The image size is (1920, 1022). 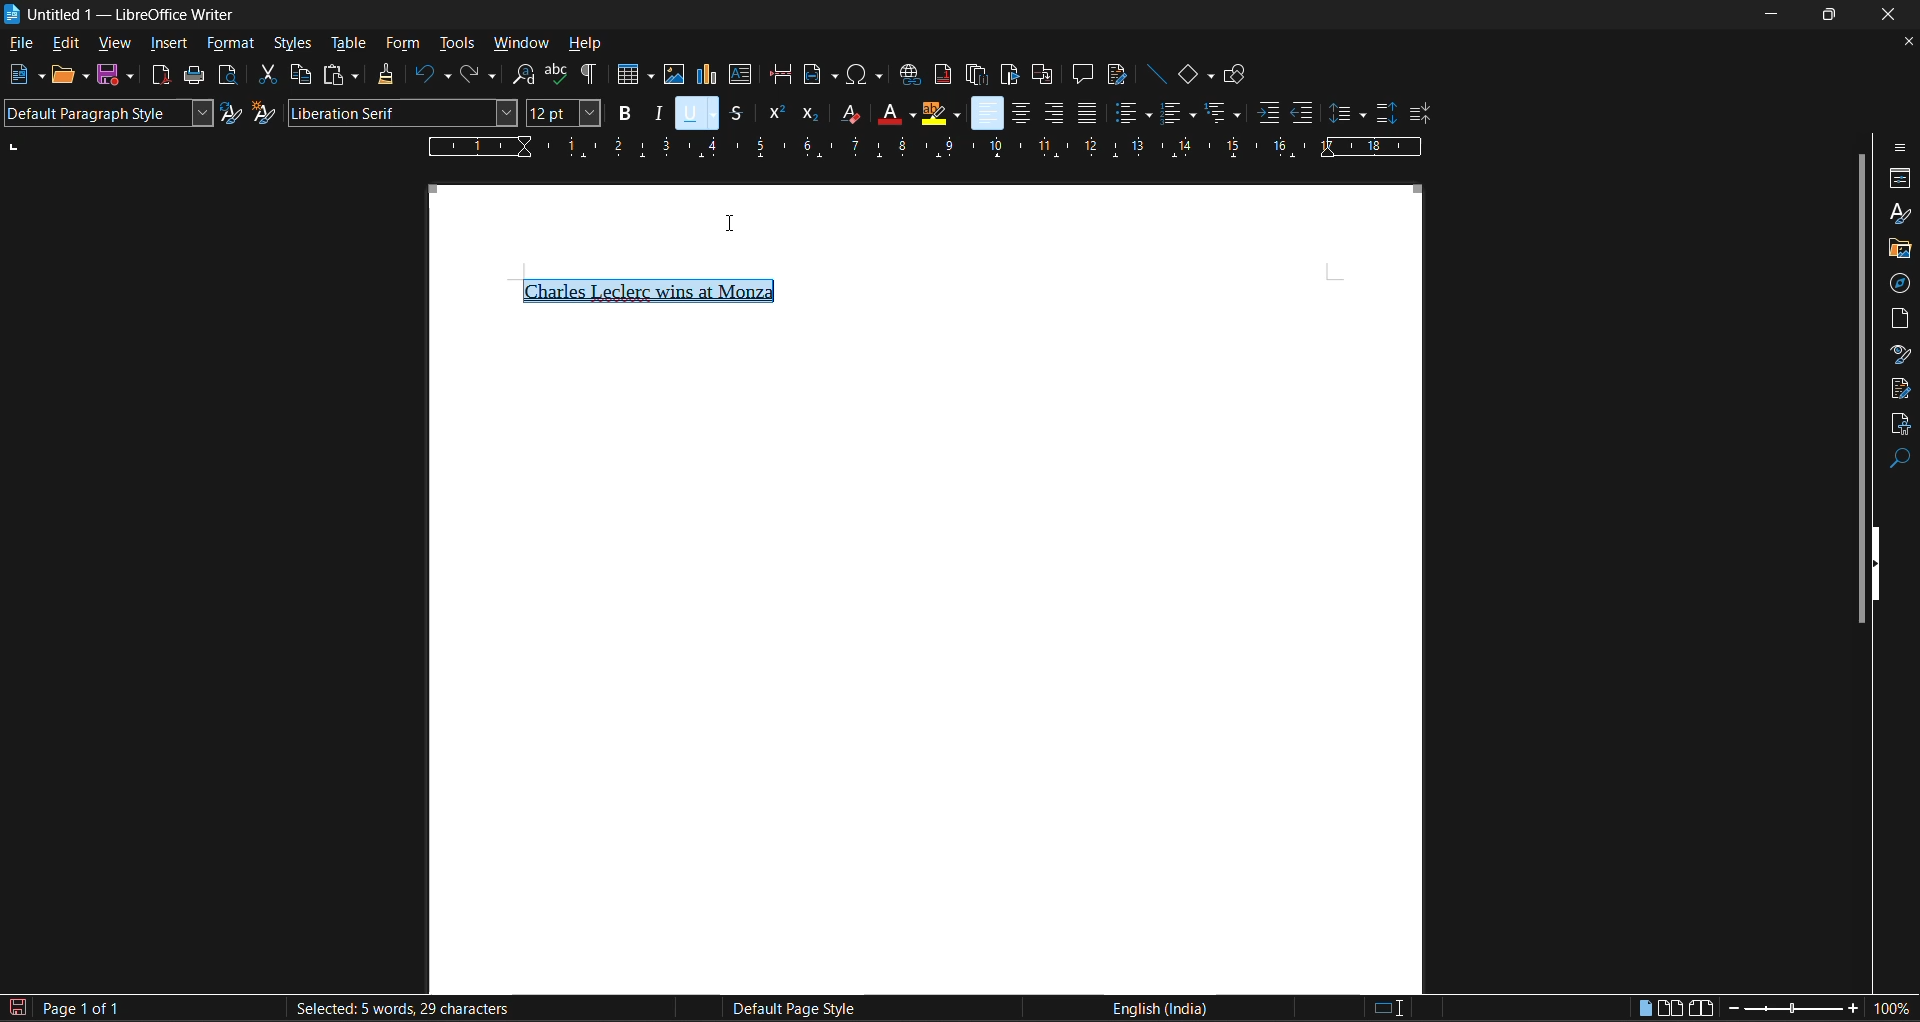 I want to click on basic shapes, so click(x=1197, y=75).